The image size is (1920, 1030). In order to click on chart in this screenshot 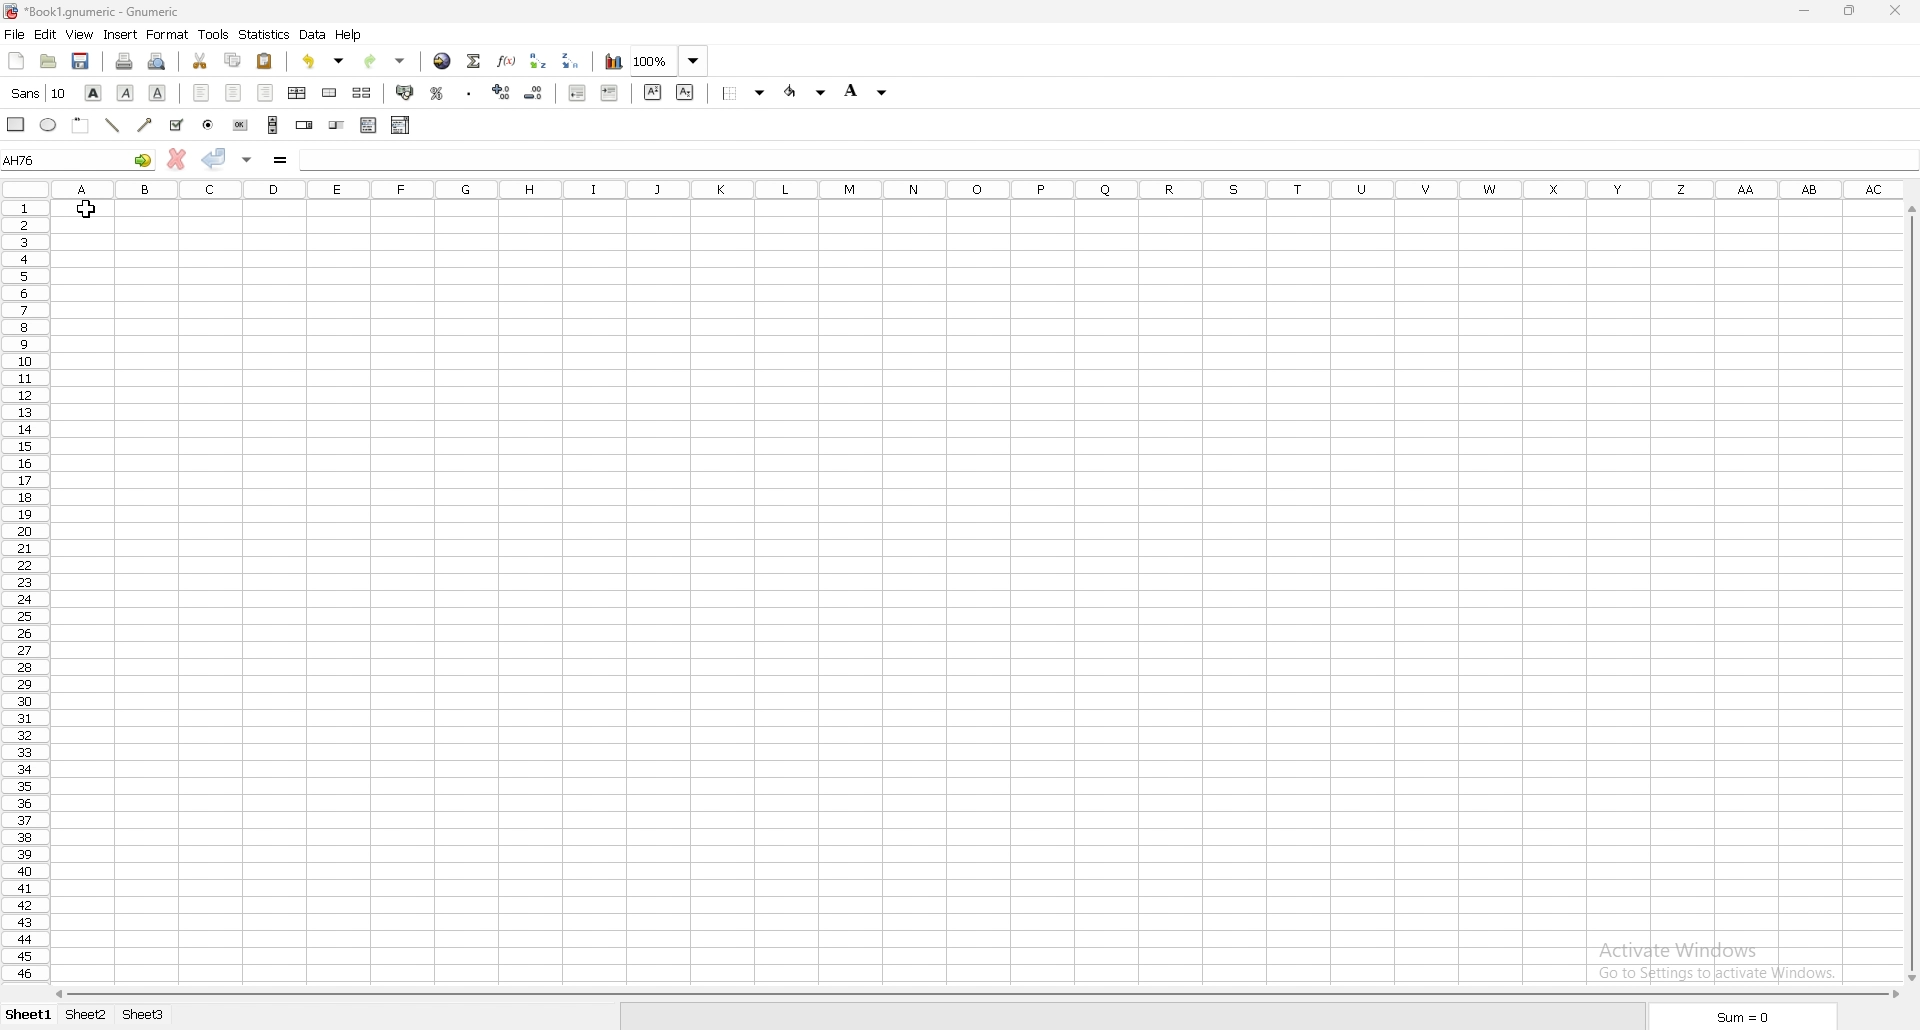, I will do `click(614, 62)`.